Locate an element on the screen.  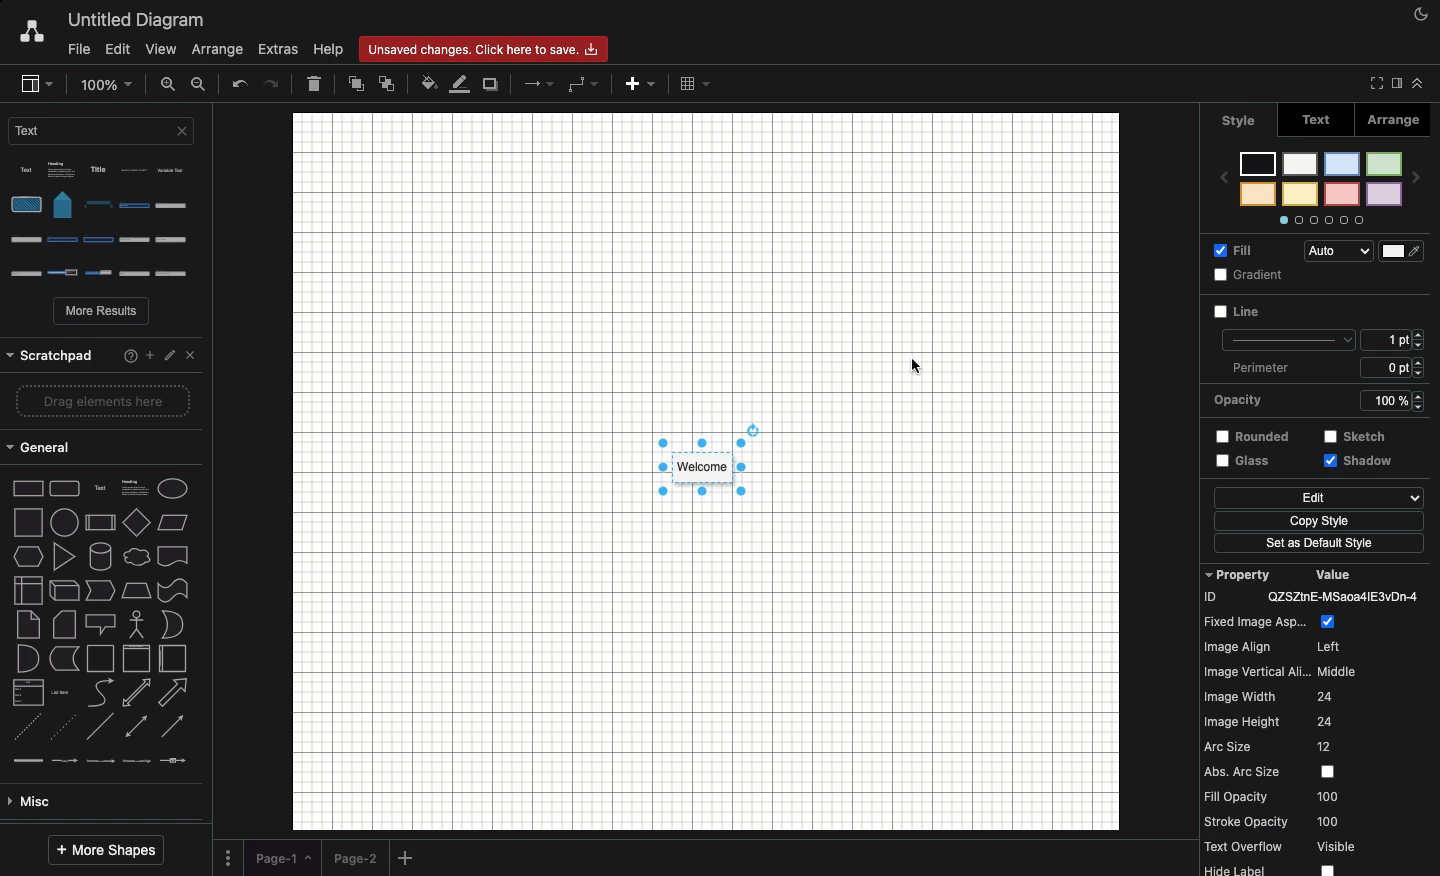
Zoom is located at coordinates (108, 83).